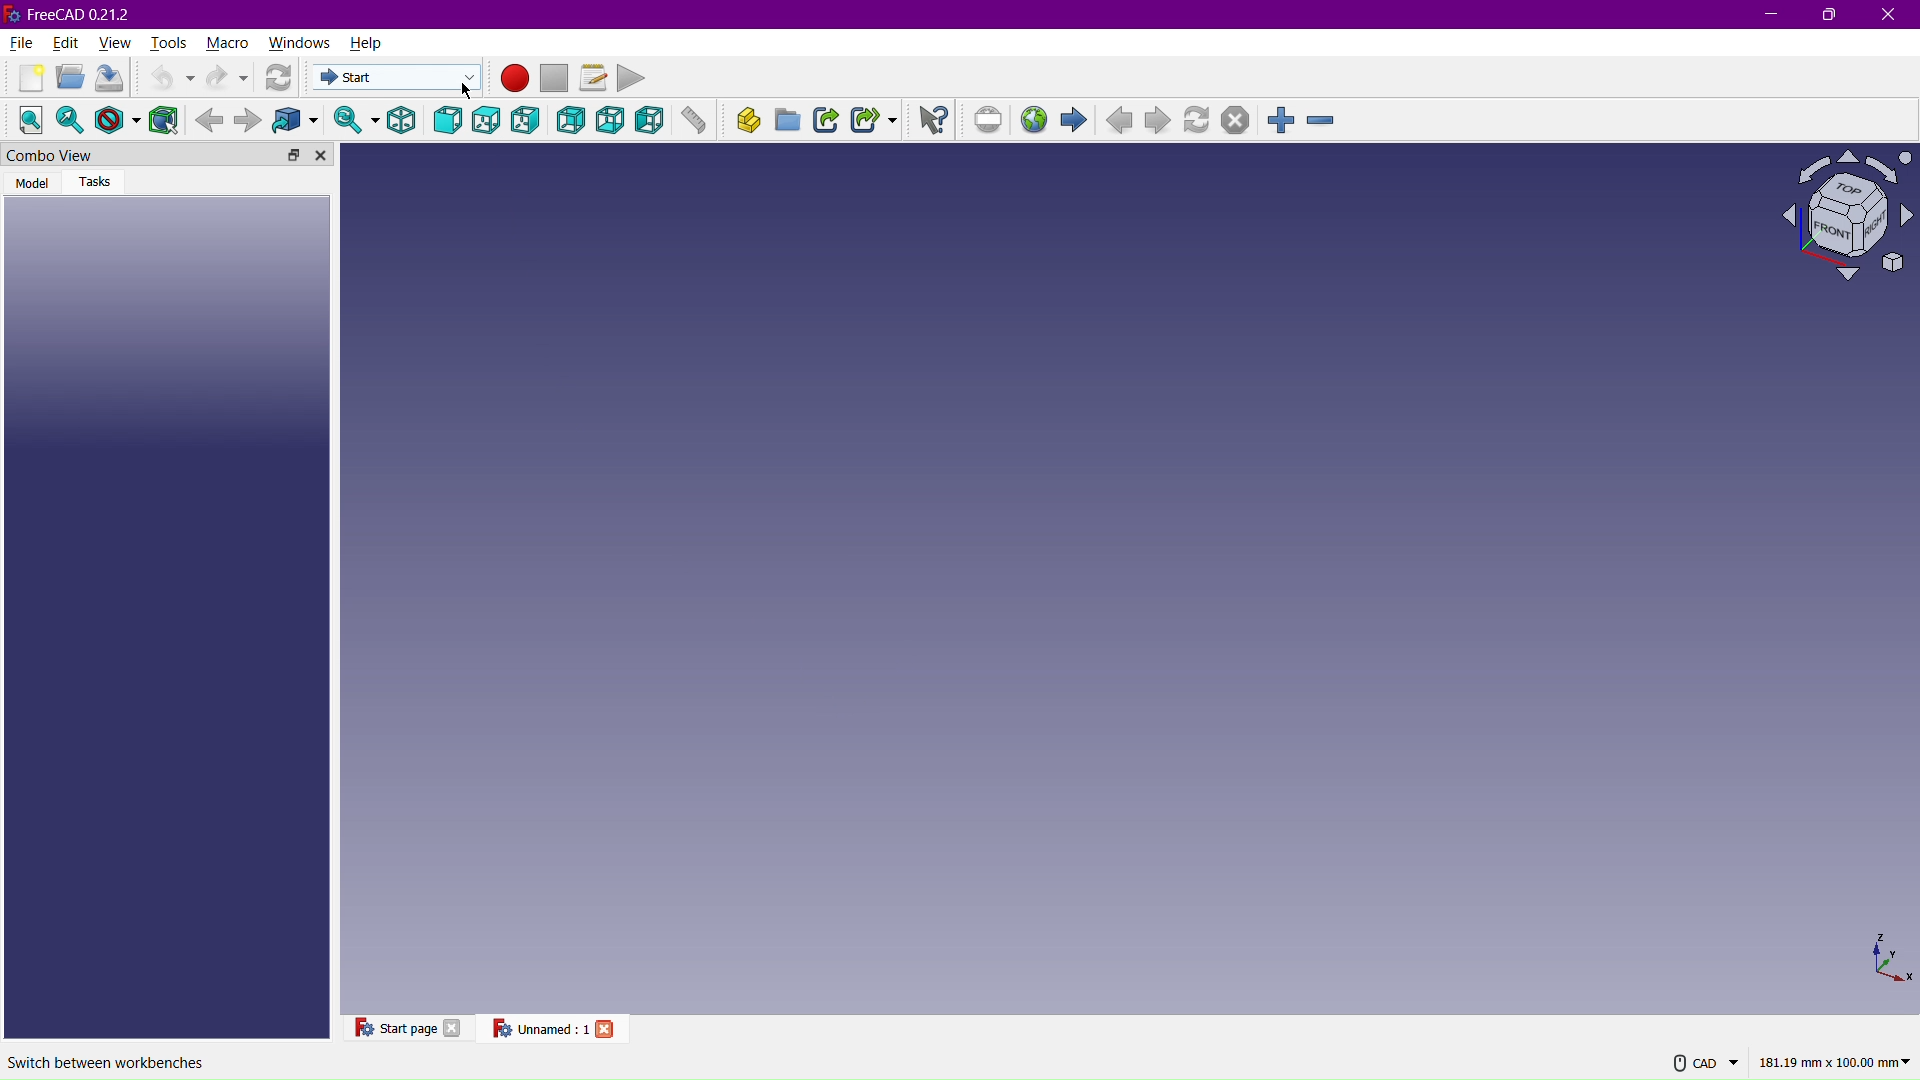 This screenshot has width=1920, height=1080. Describe the element at coordinates (166, 75) in the screenshot. I see `Undo` at that location.